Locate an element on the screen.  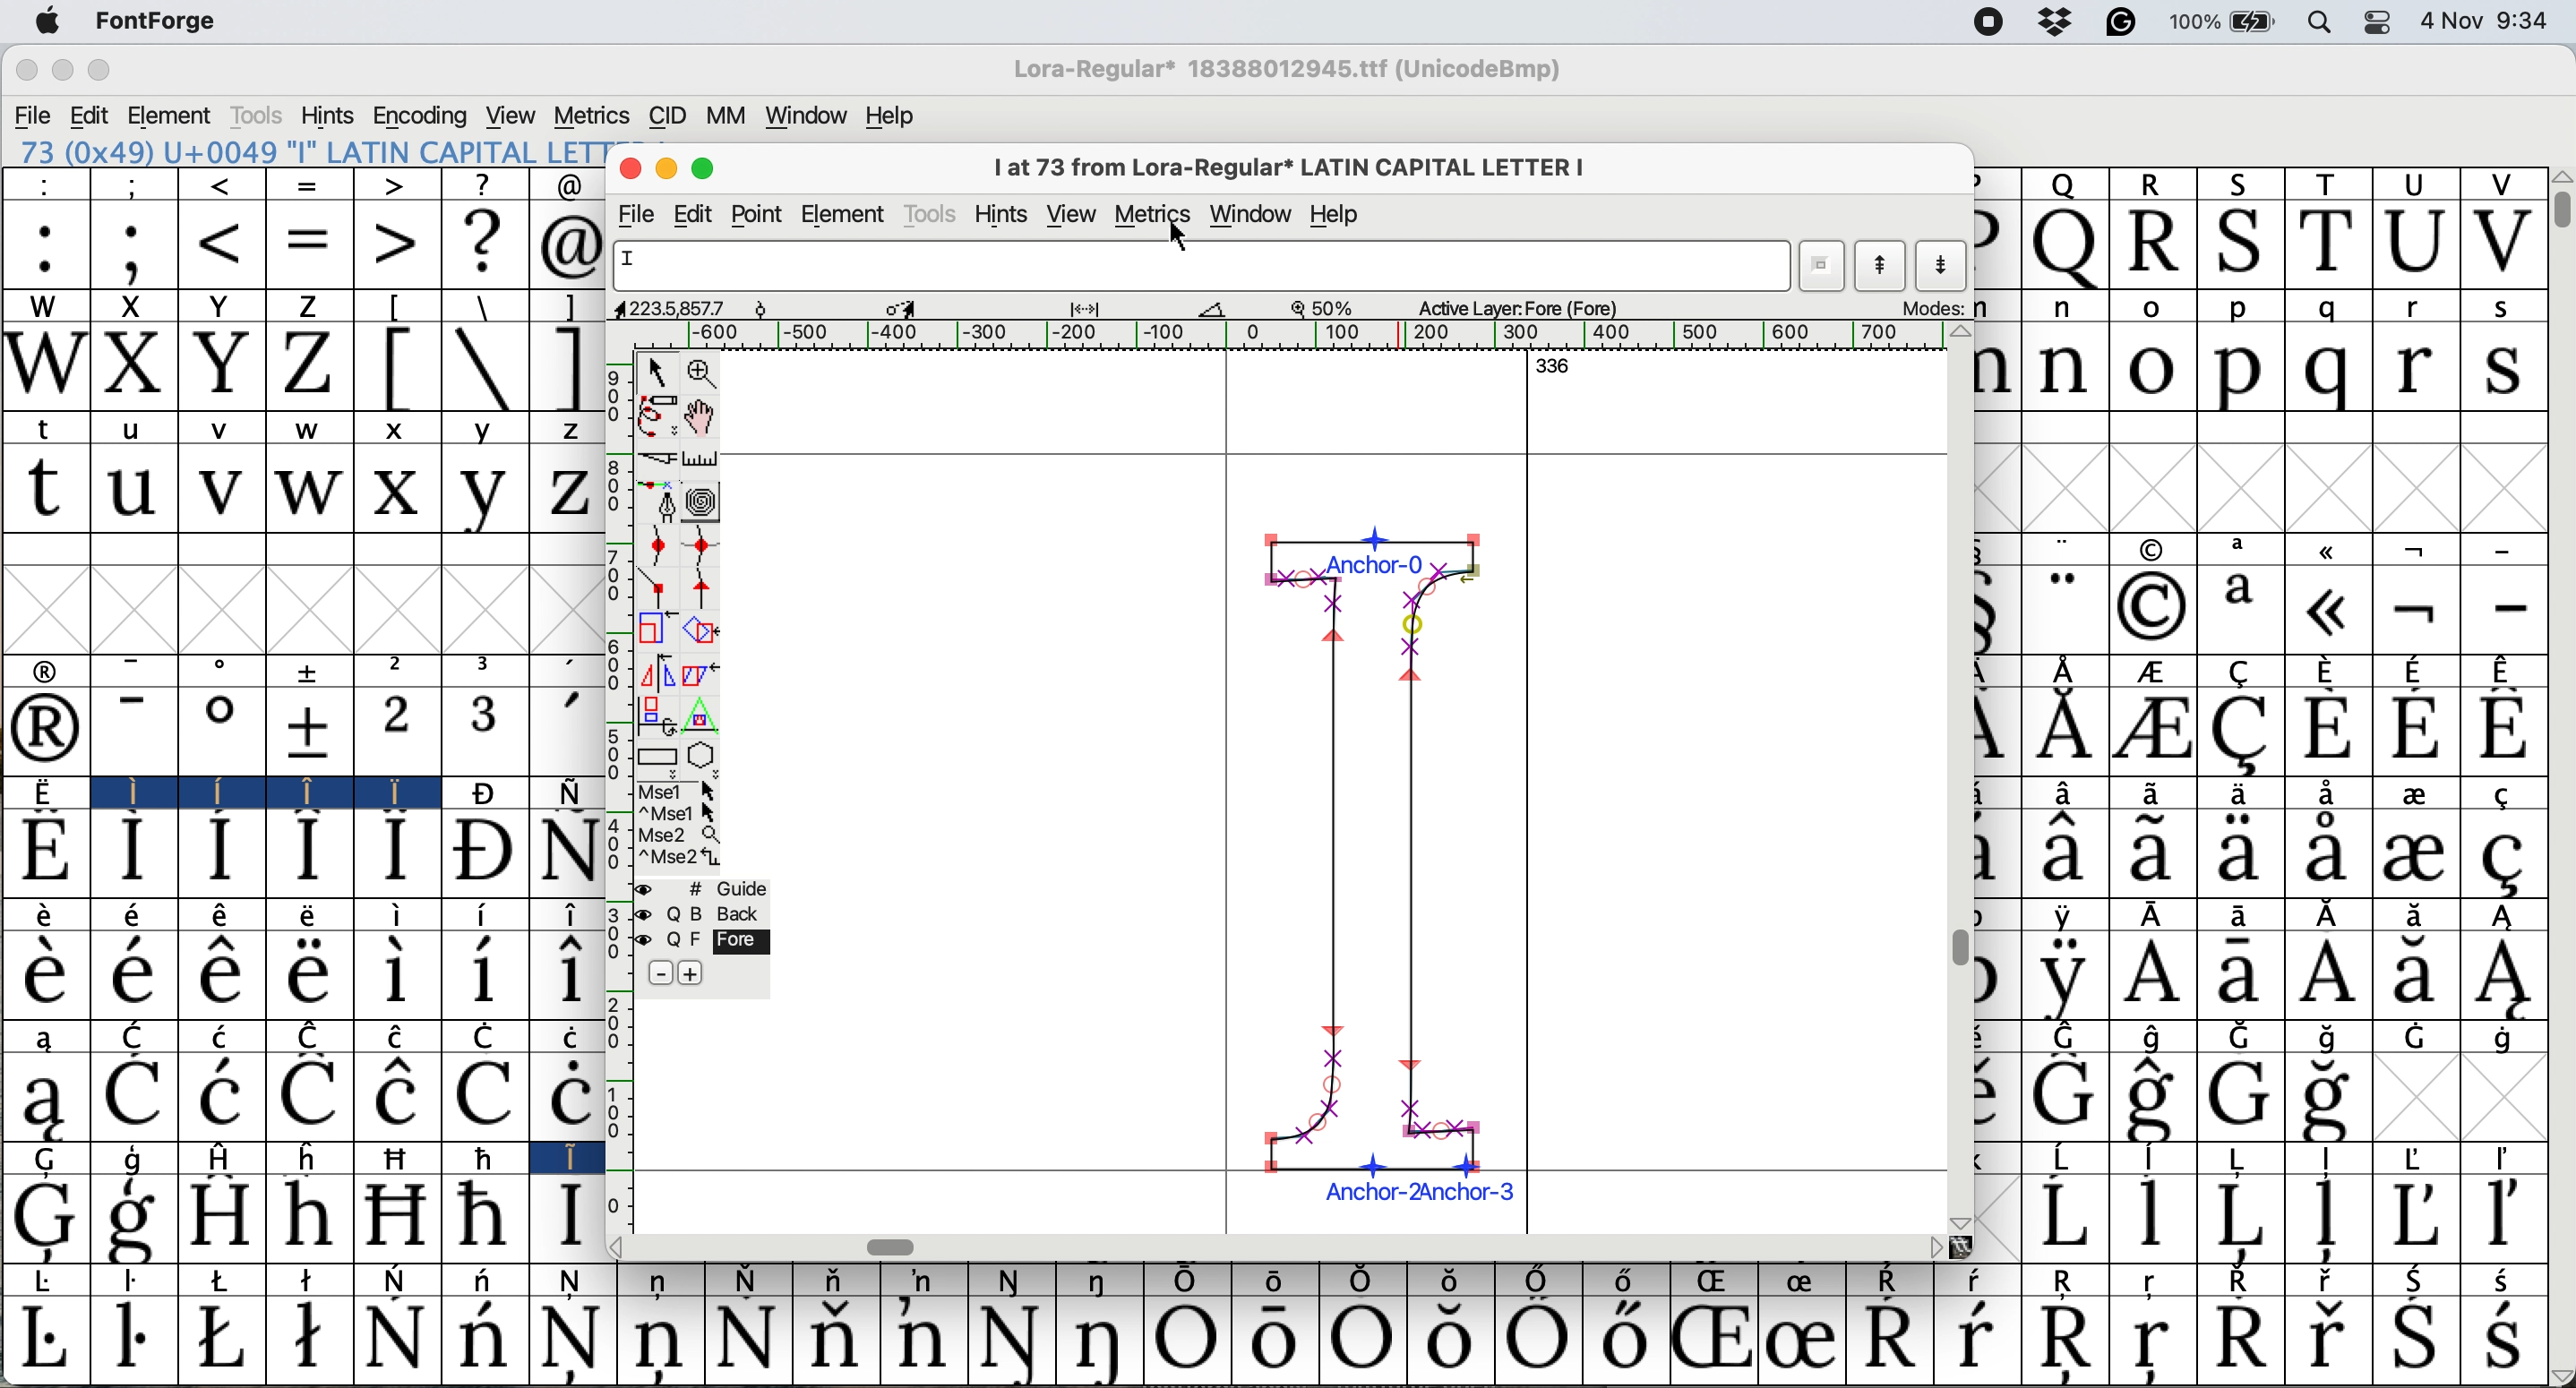
Symbol is located at coordinates (2504, 668).